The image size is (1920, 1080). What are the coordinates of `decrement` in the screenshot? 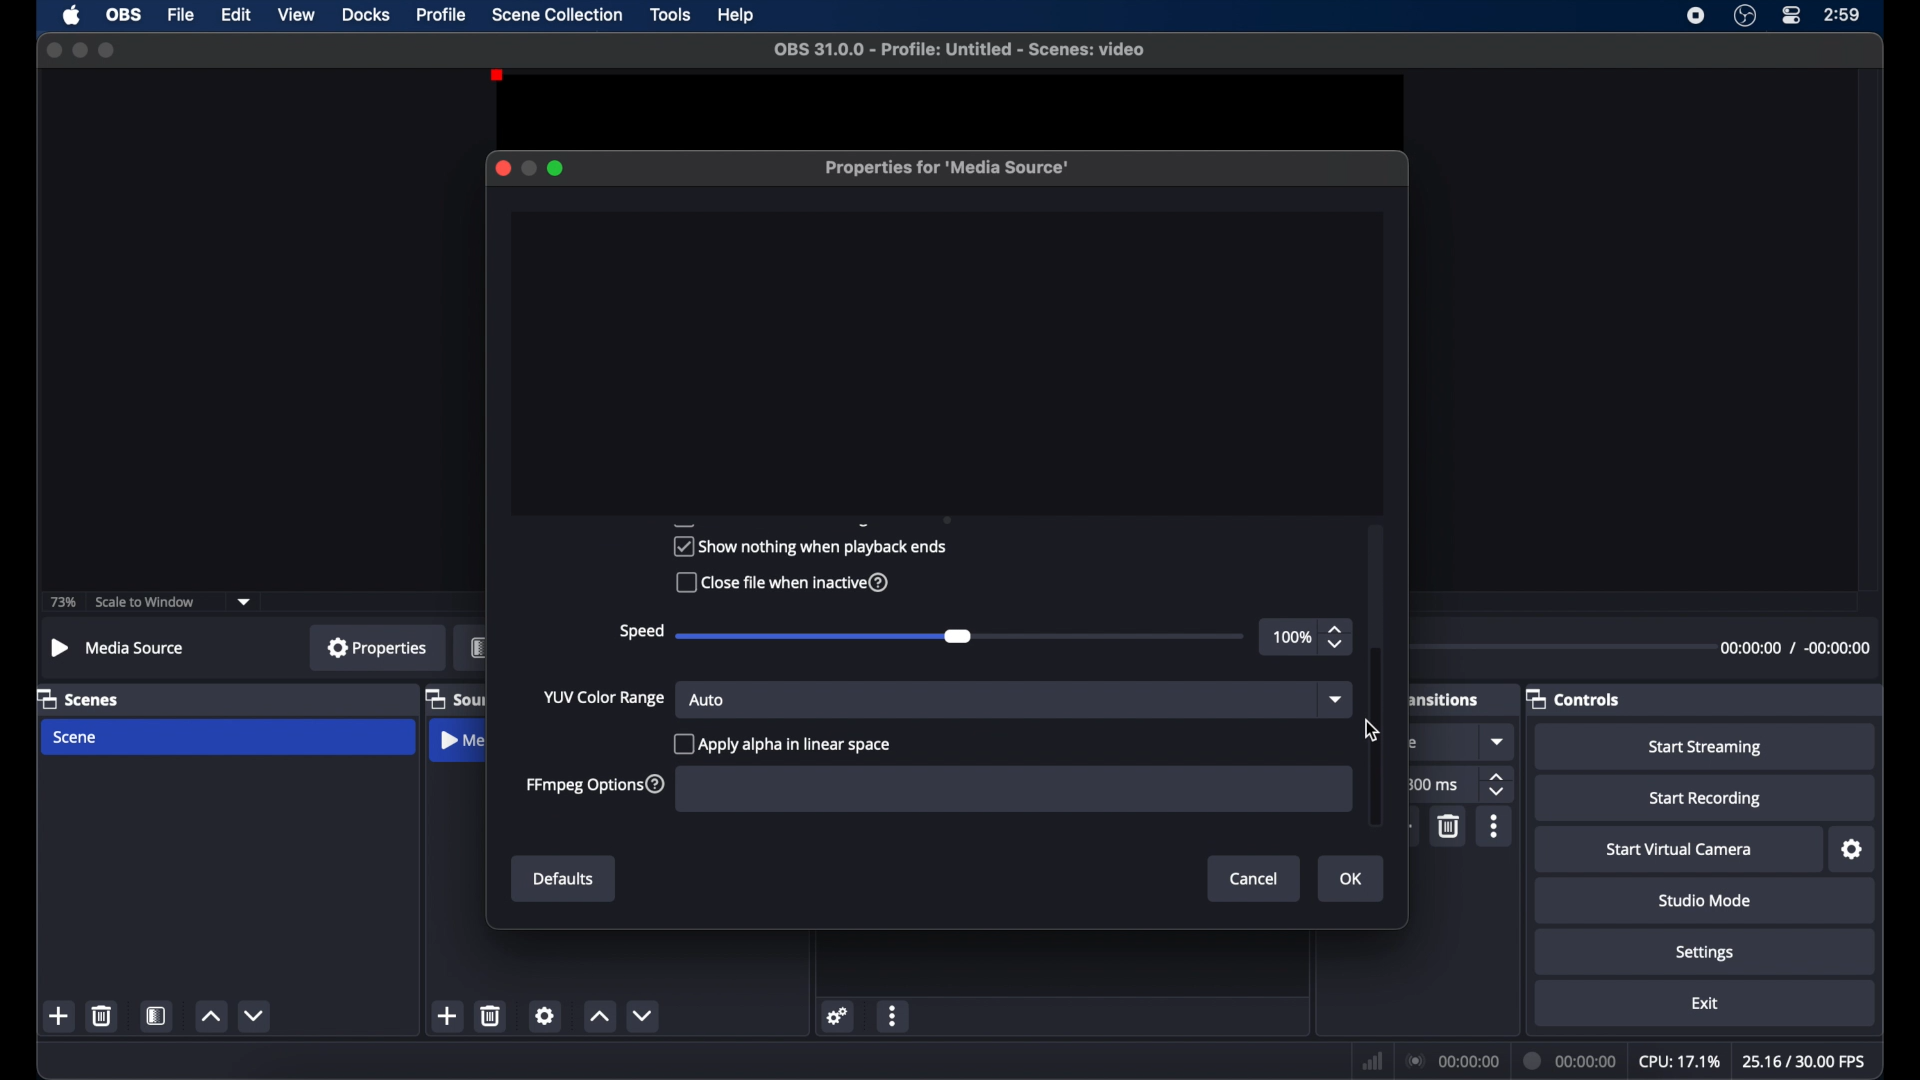 It's located at (256, 1016).